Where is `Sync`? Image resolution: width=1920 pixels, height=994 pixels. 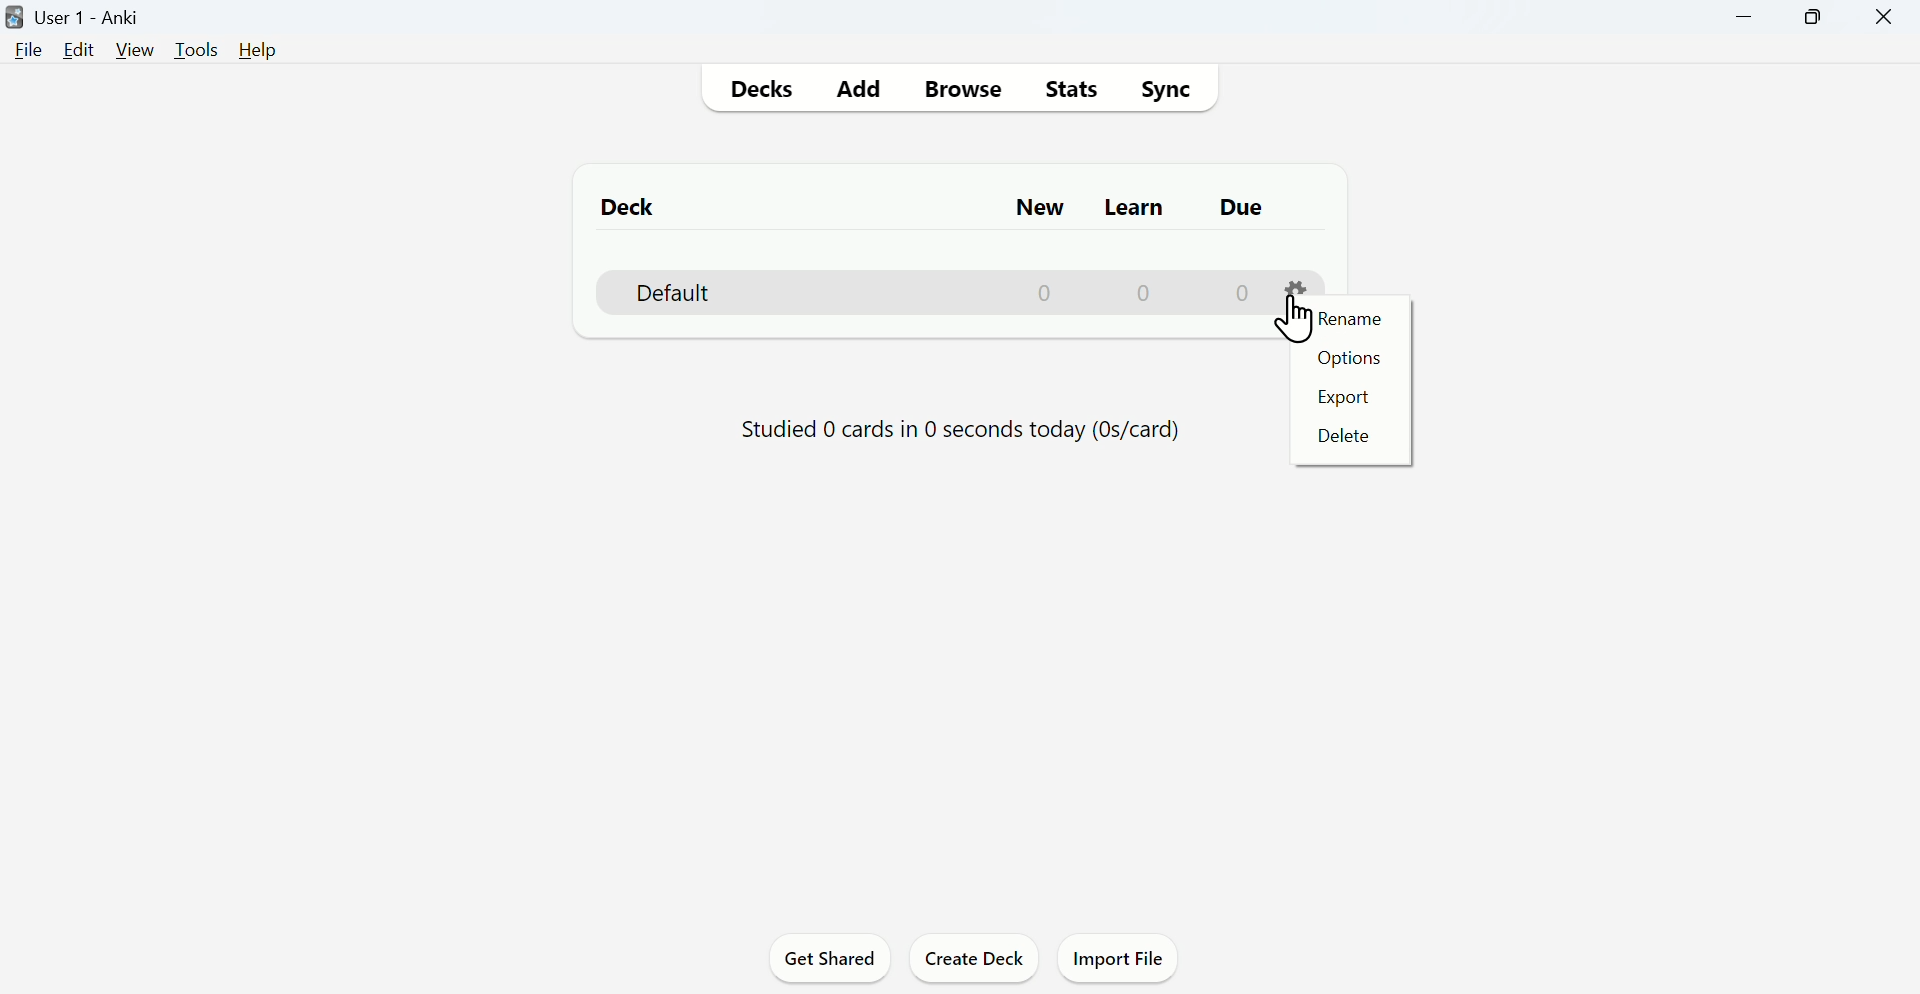
Sync is located at coordinates (1165, 89).